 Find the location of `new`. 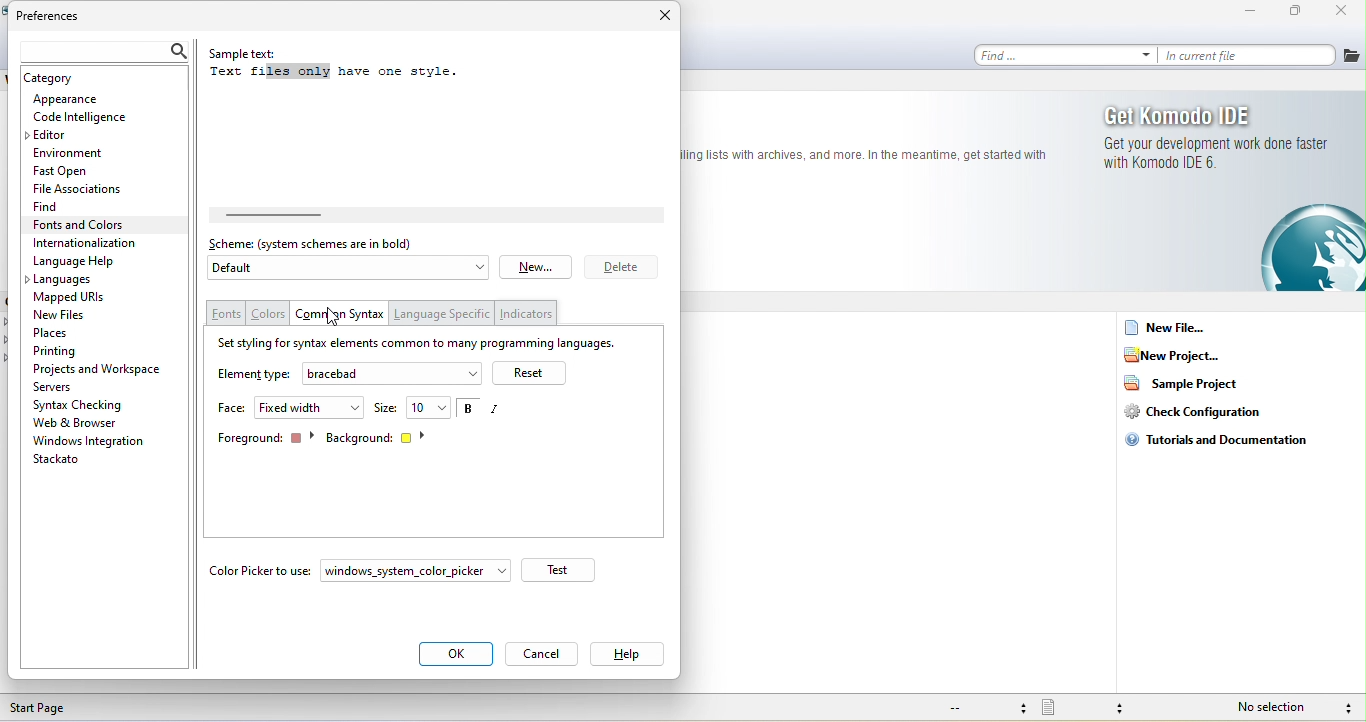

new is located at coordinates (537, 265).